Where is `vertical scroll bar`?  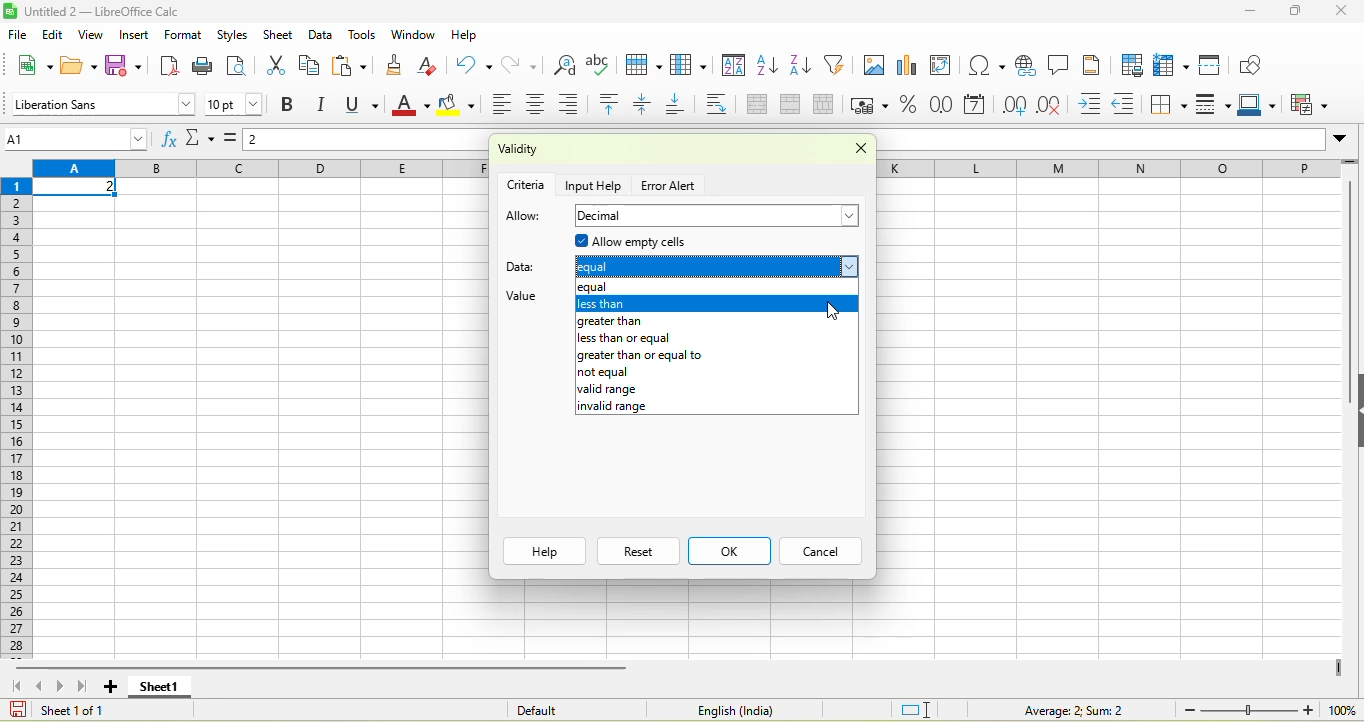
vertical scroll bar is located at coordinates (1347, 300).